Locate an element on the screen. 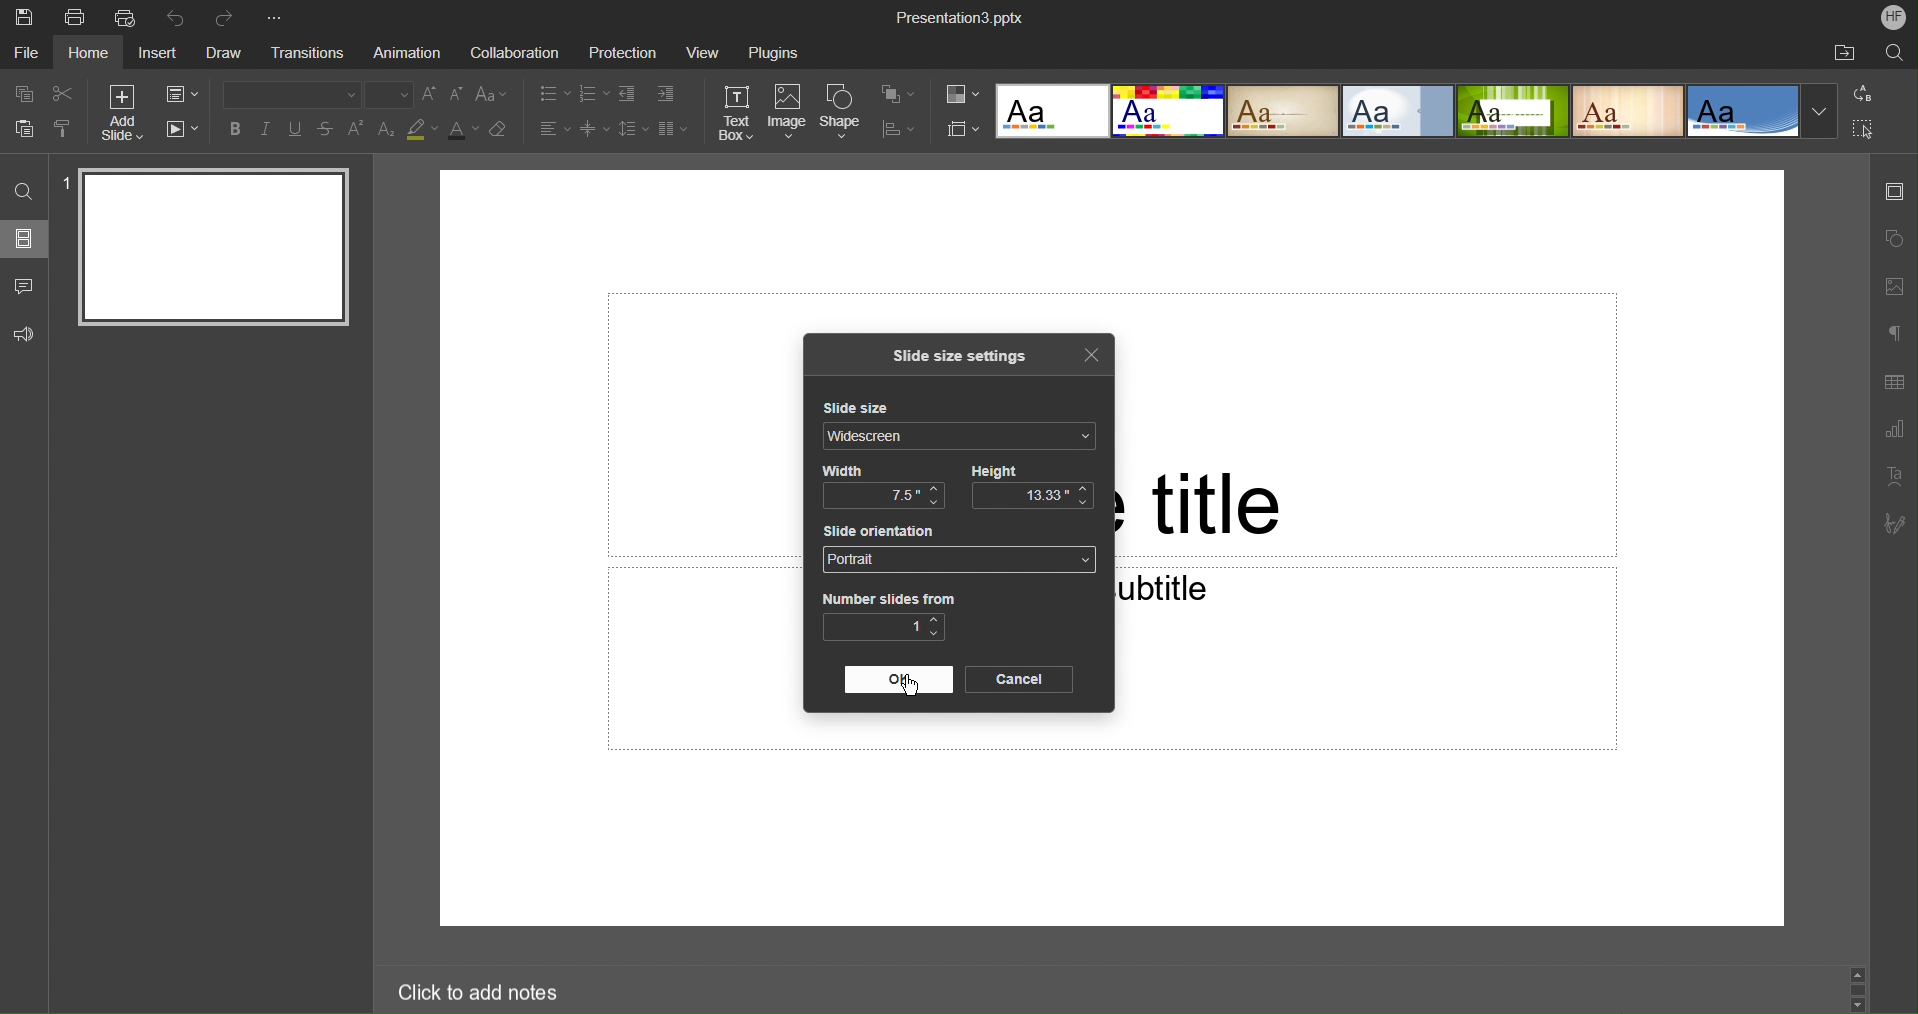 The width and height of the screenshot is (1918, 1014). Cursor is located at coordinates (912, 691).